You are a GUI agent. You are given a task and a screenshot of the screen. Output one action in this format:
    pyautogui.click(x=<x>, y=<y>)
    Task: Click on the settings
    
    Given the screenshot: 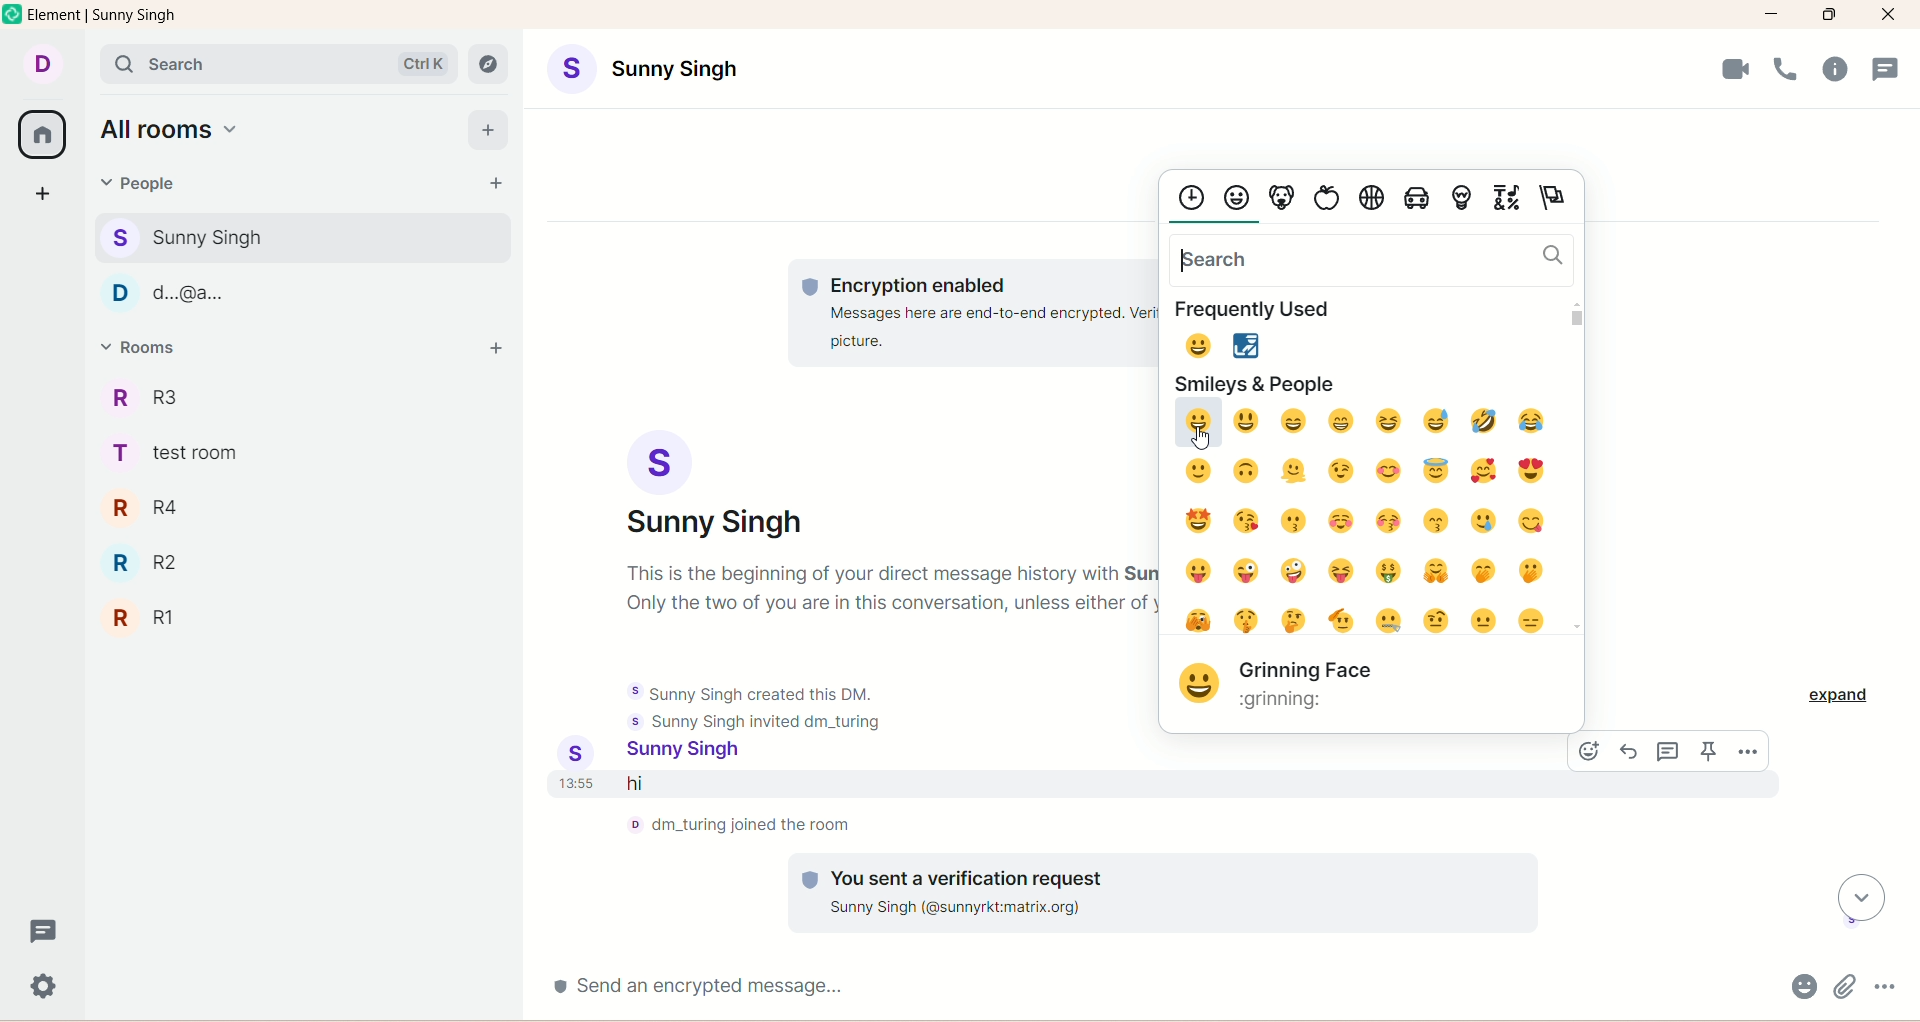 What is the action you would take?
    pyautogui.click(x=44, y=987)
    